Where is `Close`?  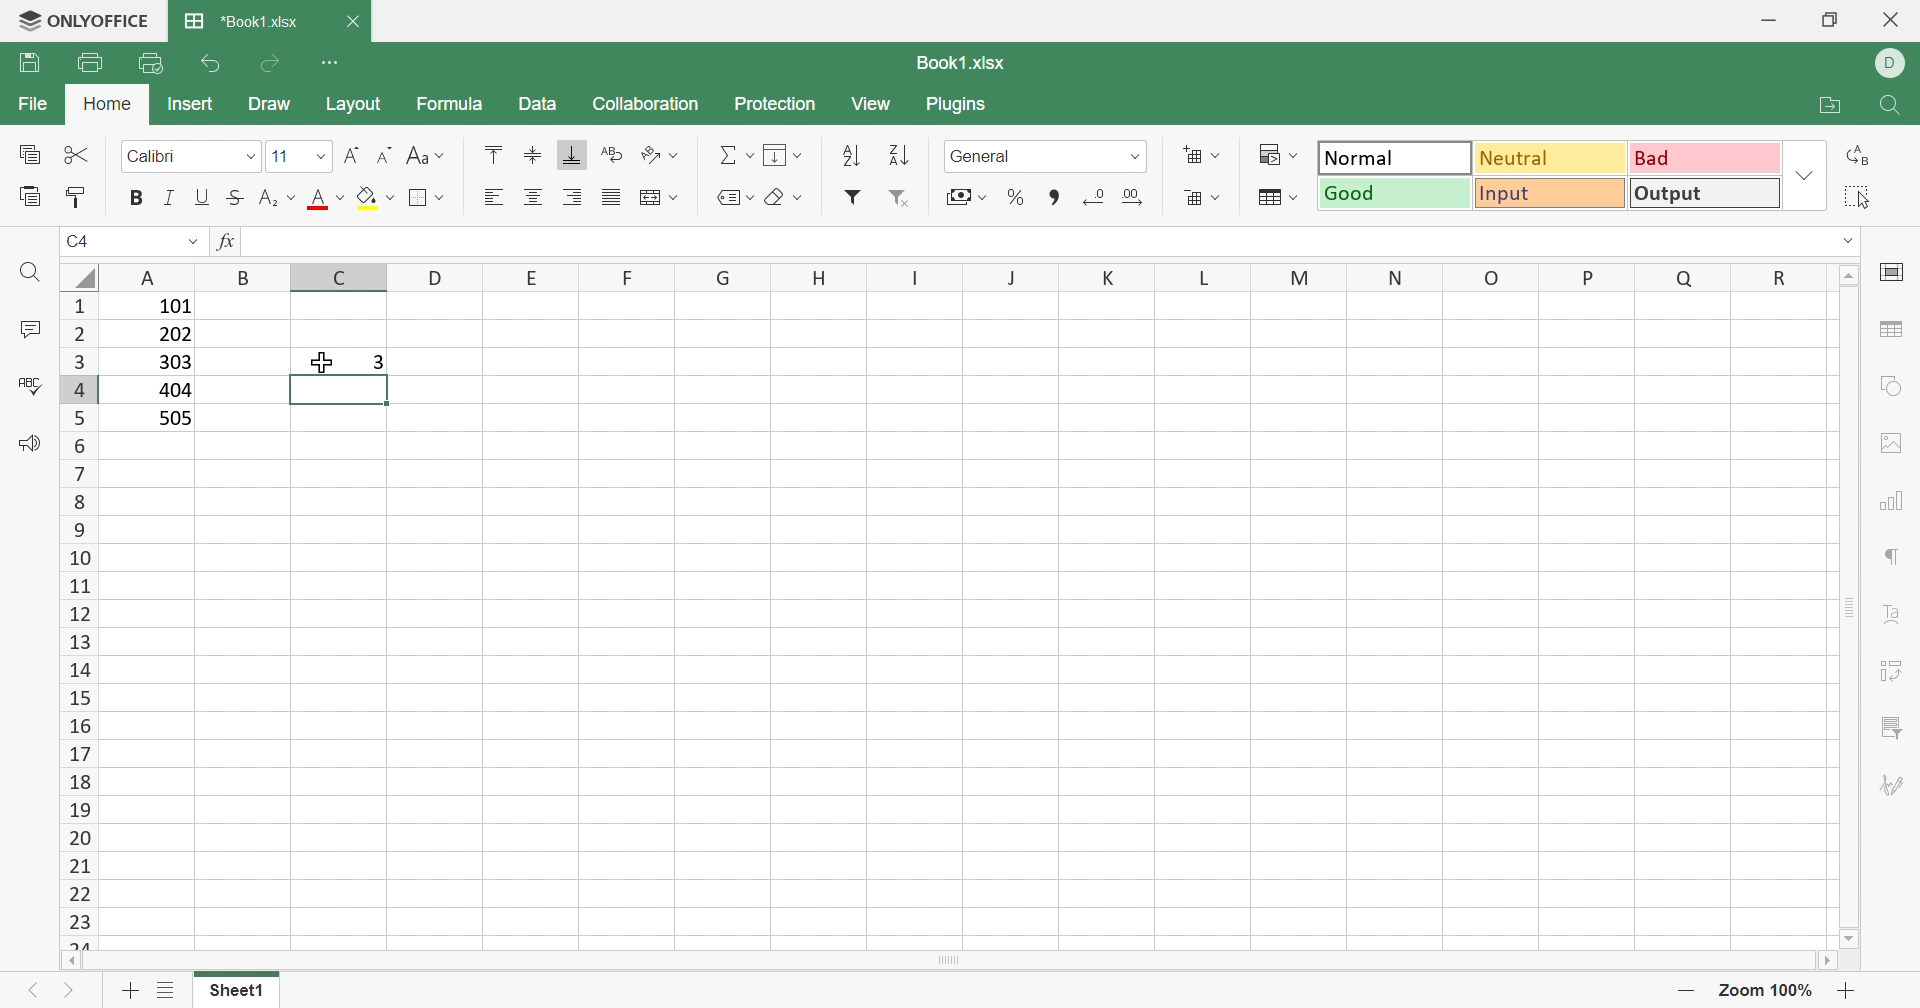
Close is located at coordinates (1889, 22).